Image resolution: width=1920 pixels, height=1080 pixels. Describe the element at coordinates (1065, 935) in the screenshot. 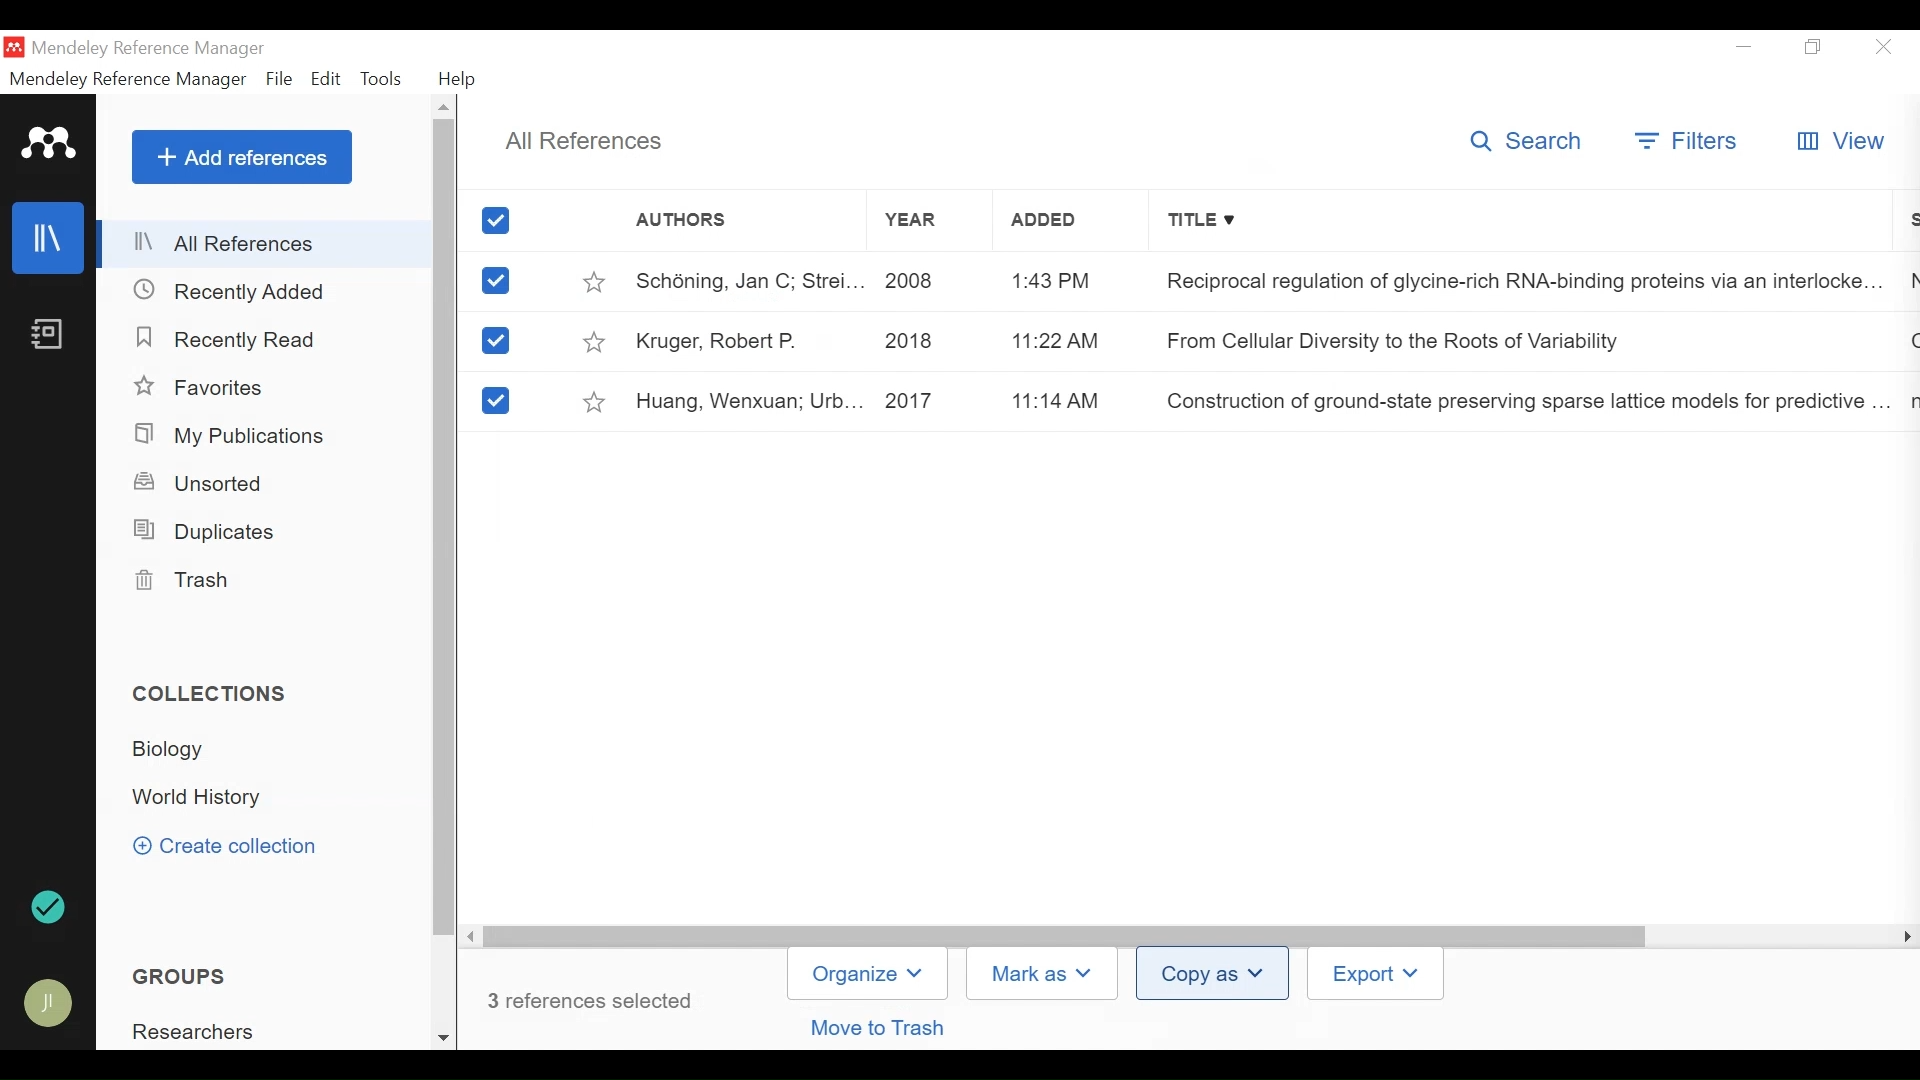

I see `Horizontal Scroll bar` at that location.